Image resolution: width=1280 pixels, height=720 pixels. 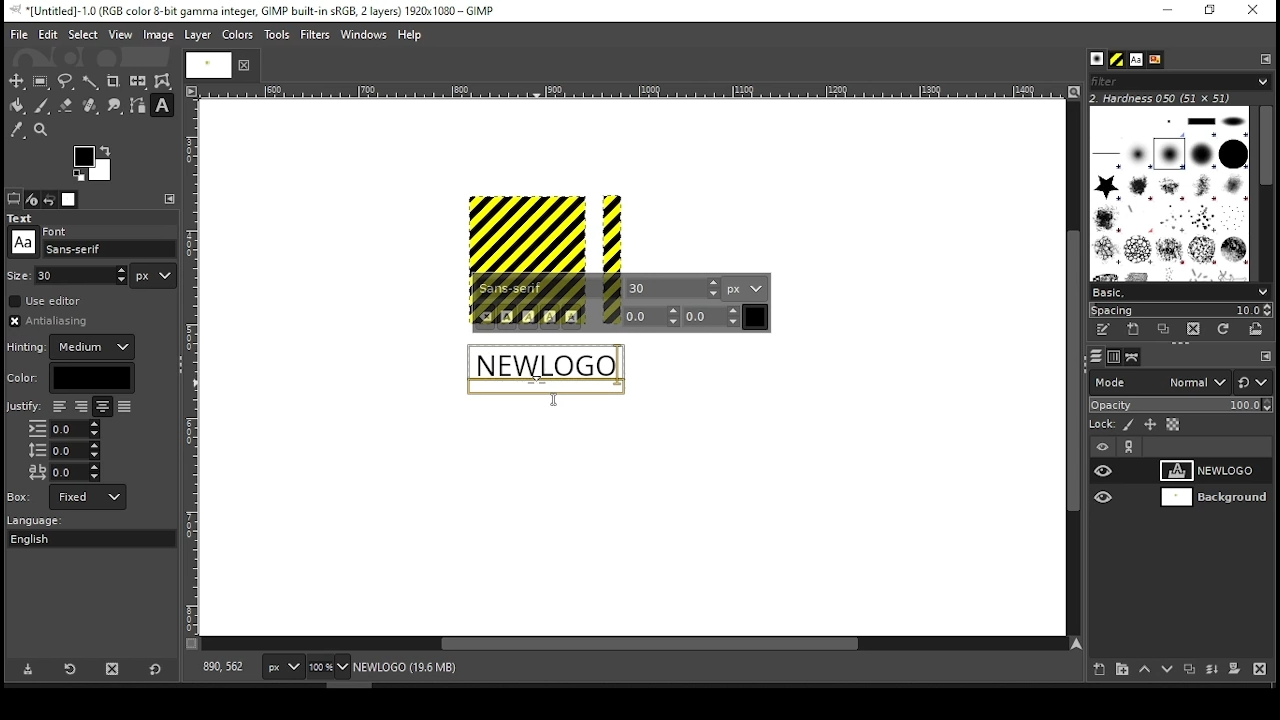 I want to click on font, so click(x=549, y=289).